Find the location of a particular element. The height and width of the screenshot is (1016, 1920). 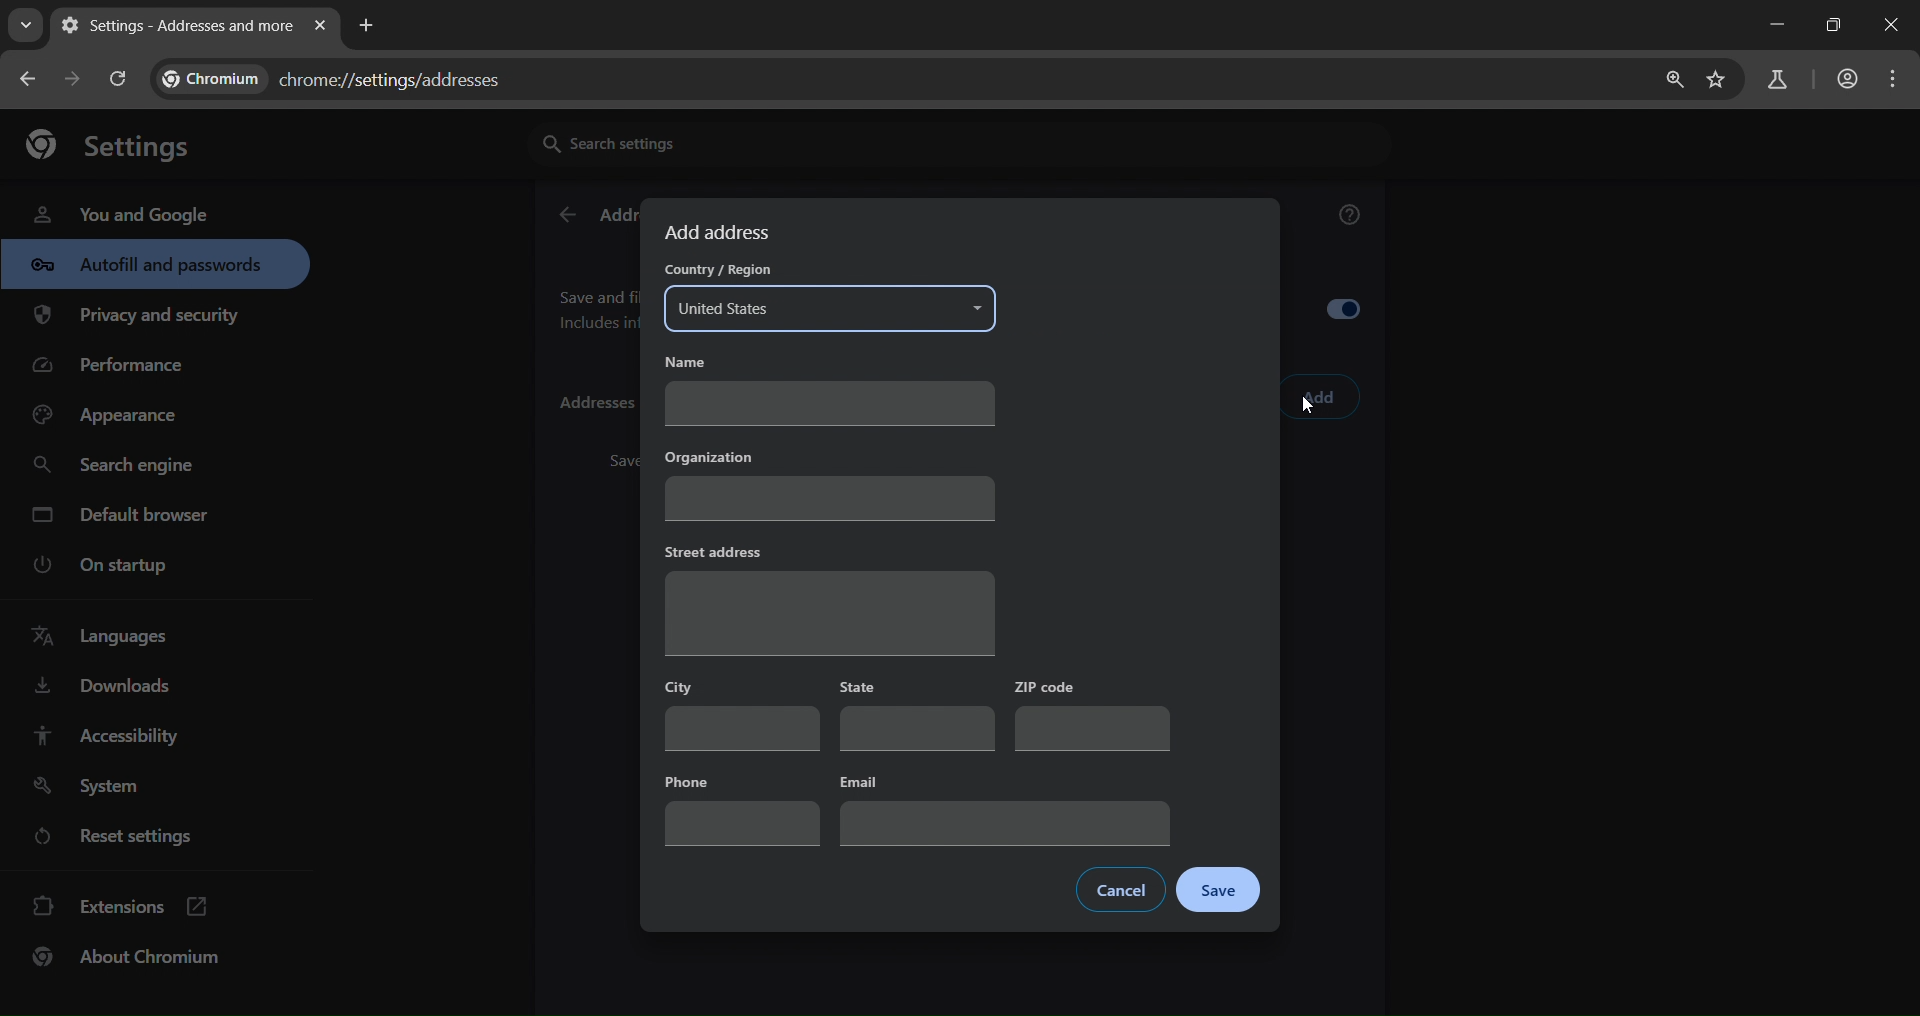

close is located at coordinates (1894, 27).